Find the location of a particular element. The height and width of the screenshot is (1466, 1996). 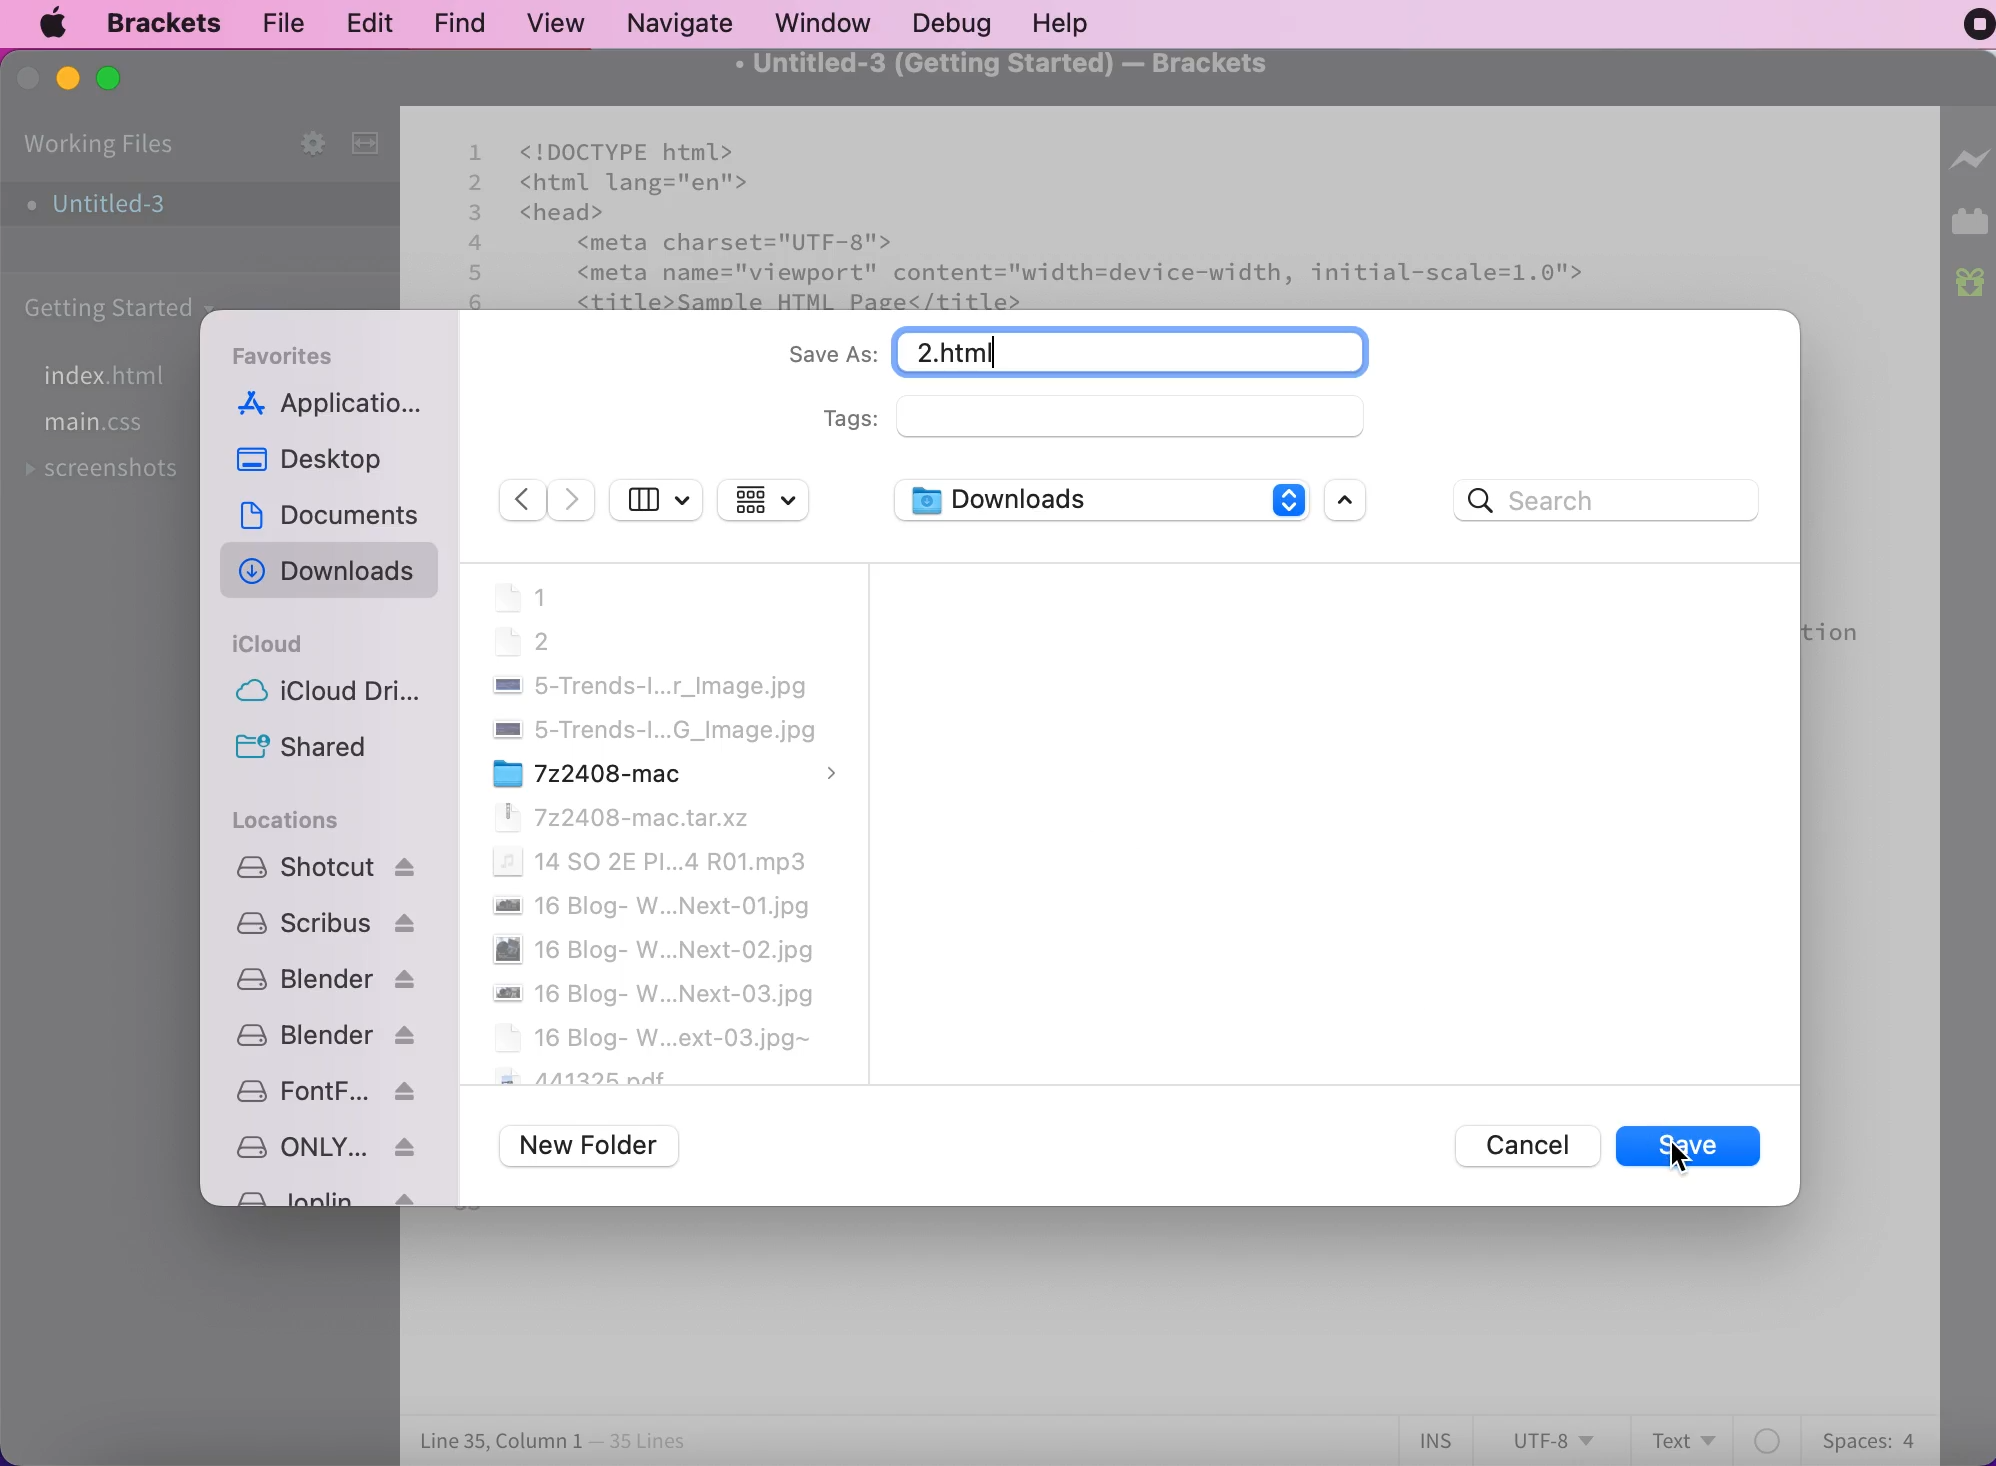

16 Blog-W...Next-02.jpg is located at coordinates (653, 949).